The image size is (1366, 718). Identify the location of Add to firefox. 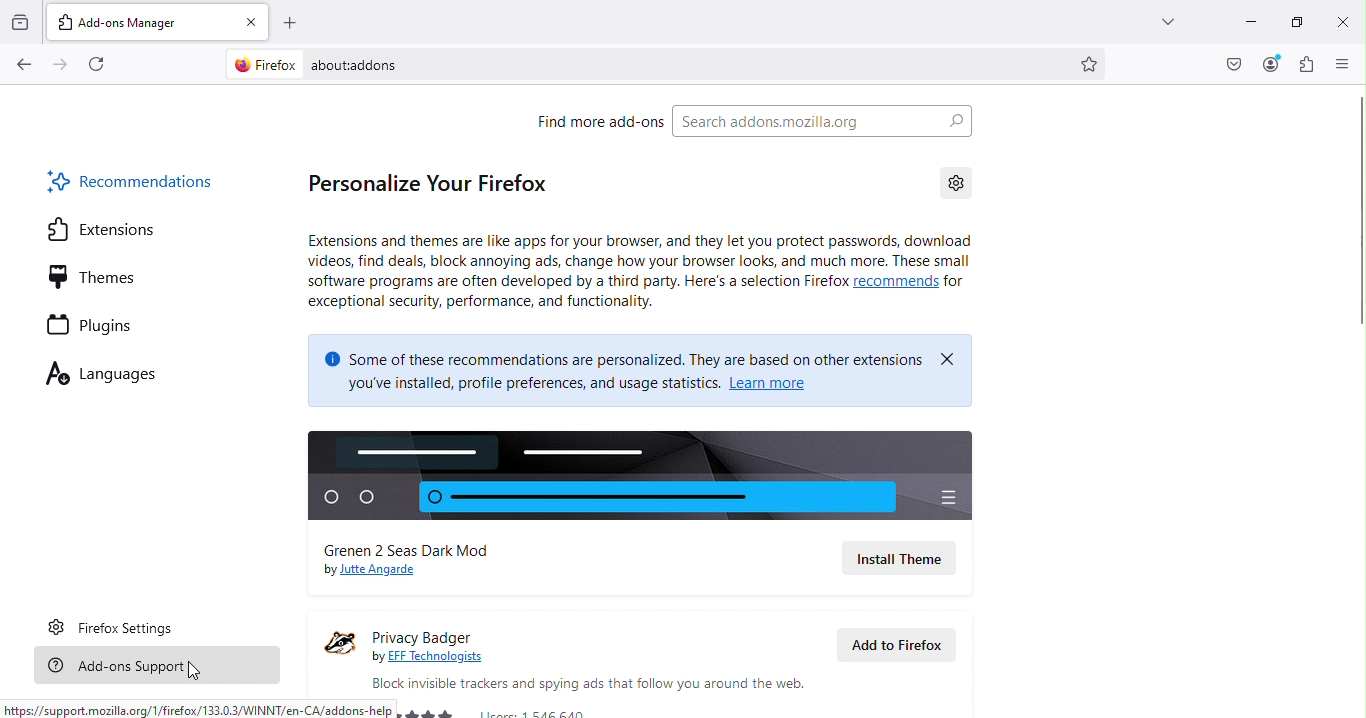
(903, 648).